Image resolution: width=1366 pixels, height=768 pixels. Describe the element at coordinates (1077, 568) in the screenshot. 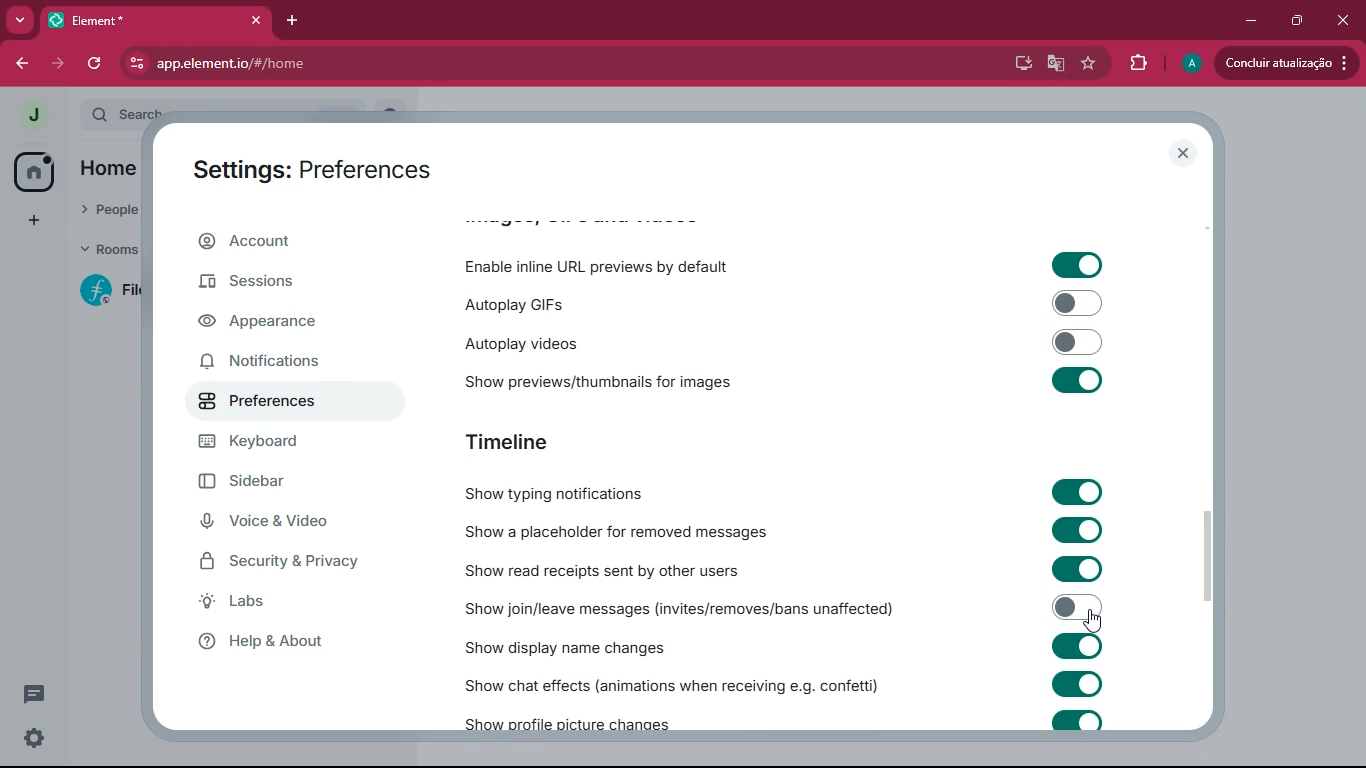

I see `toggle on/off` at that location.